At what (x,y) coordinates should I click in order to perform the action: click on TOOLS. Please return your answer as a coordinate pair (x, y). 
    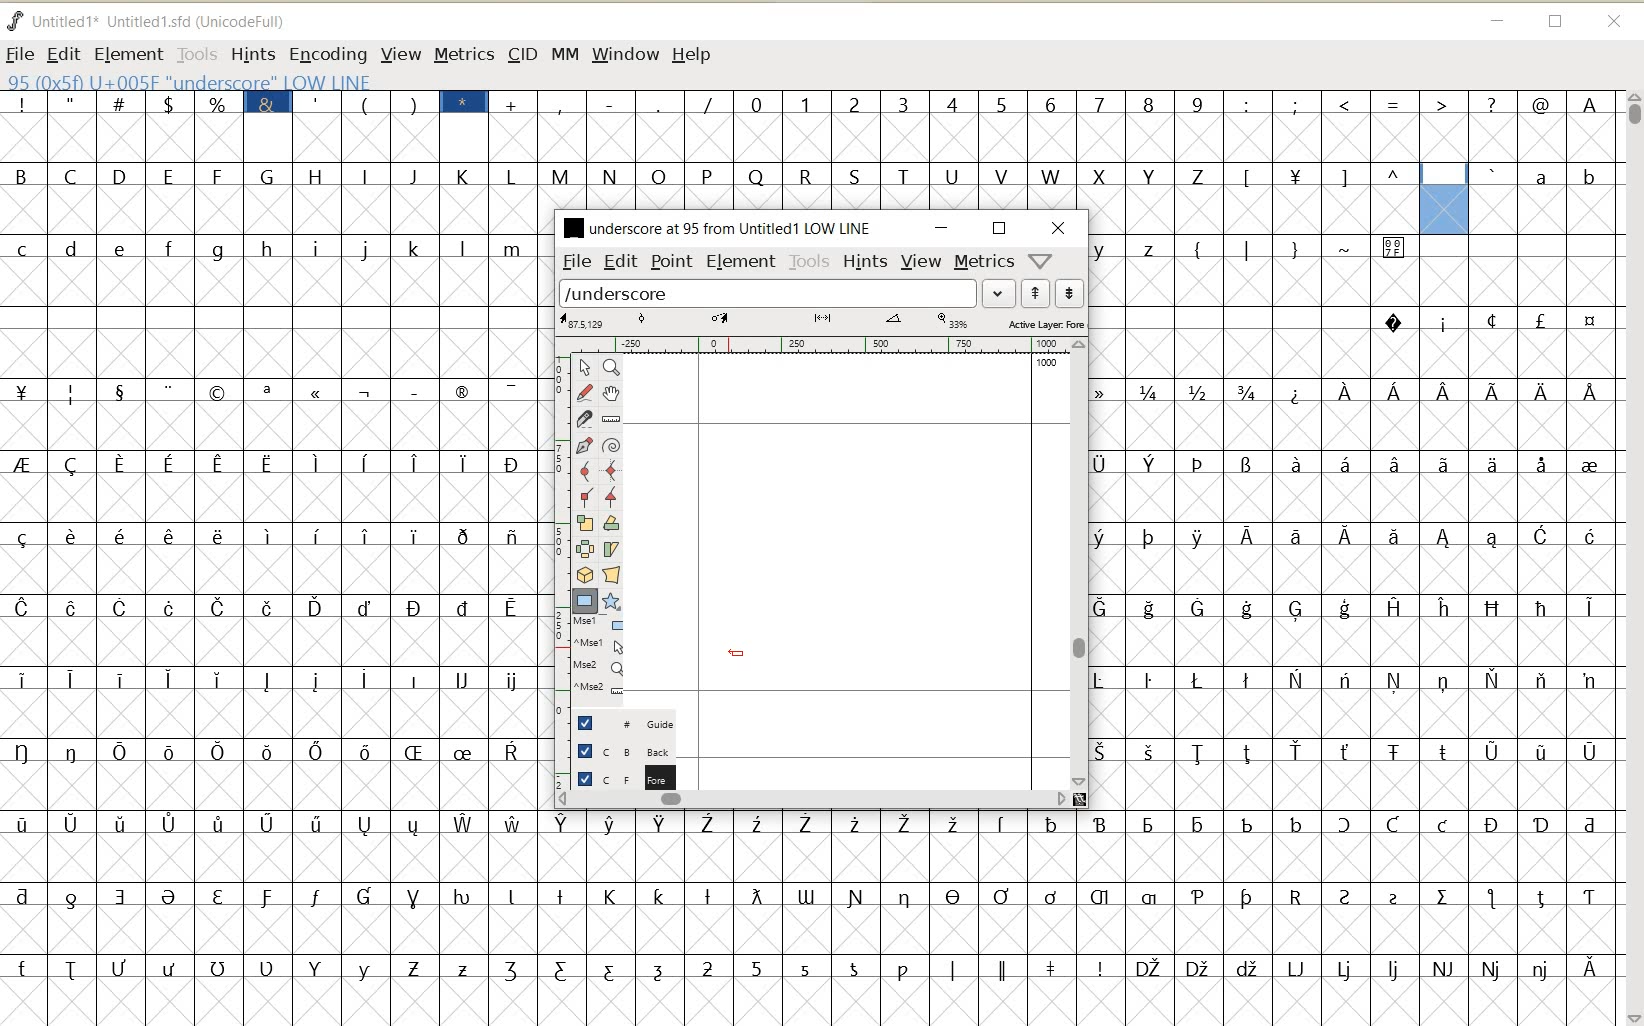
    Looking at the image, I should click on (195, 53).